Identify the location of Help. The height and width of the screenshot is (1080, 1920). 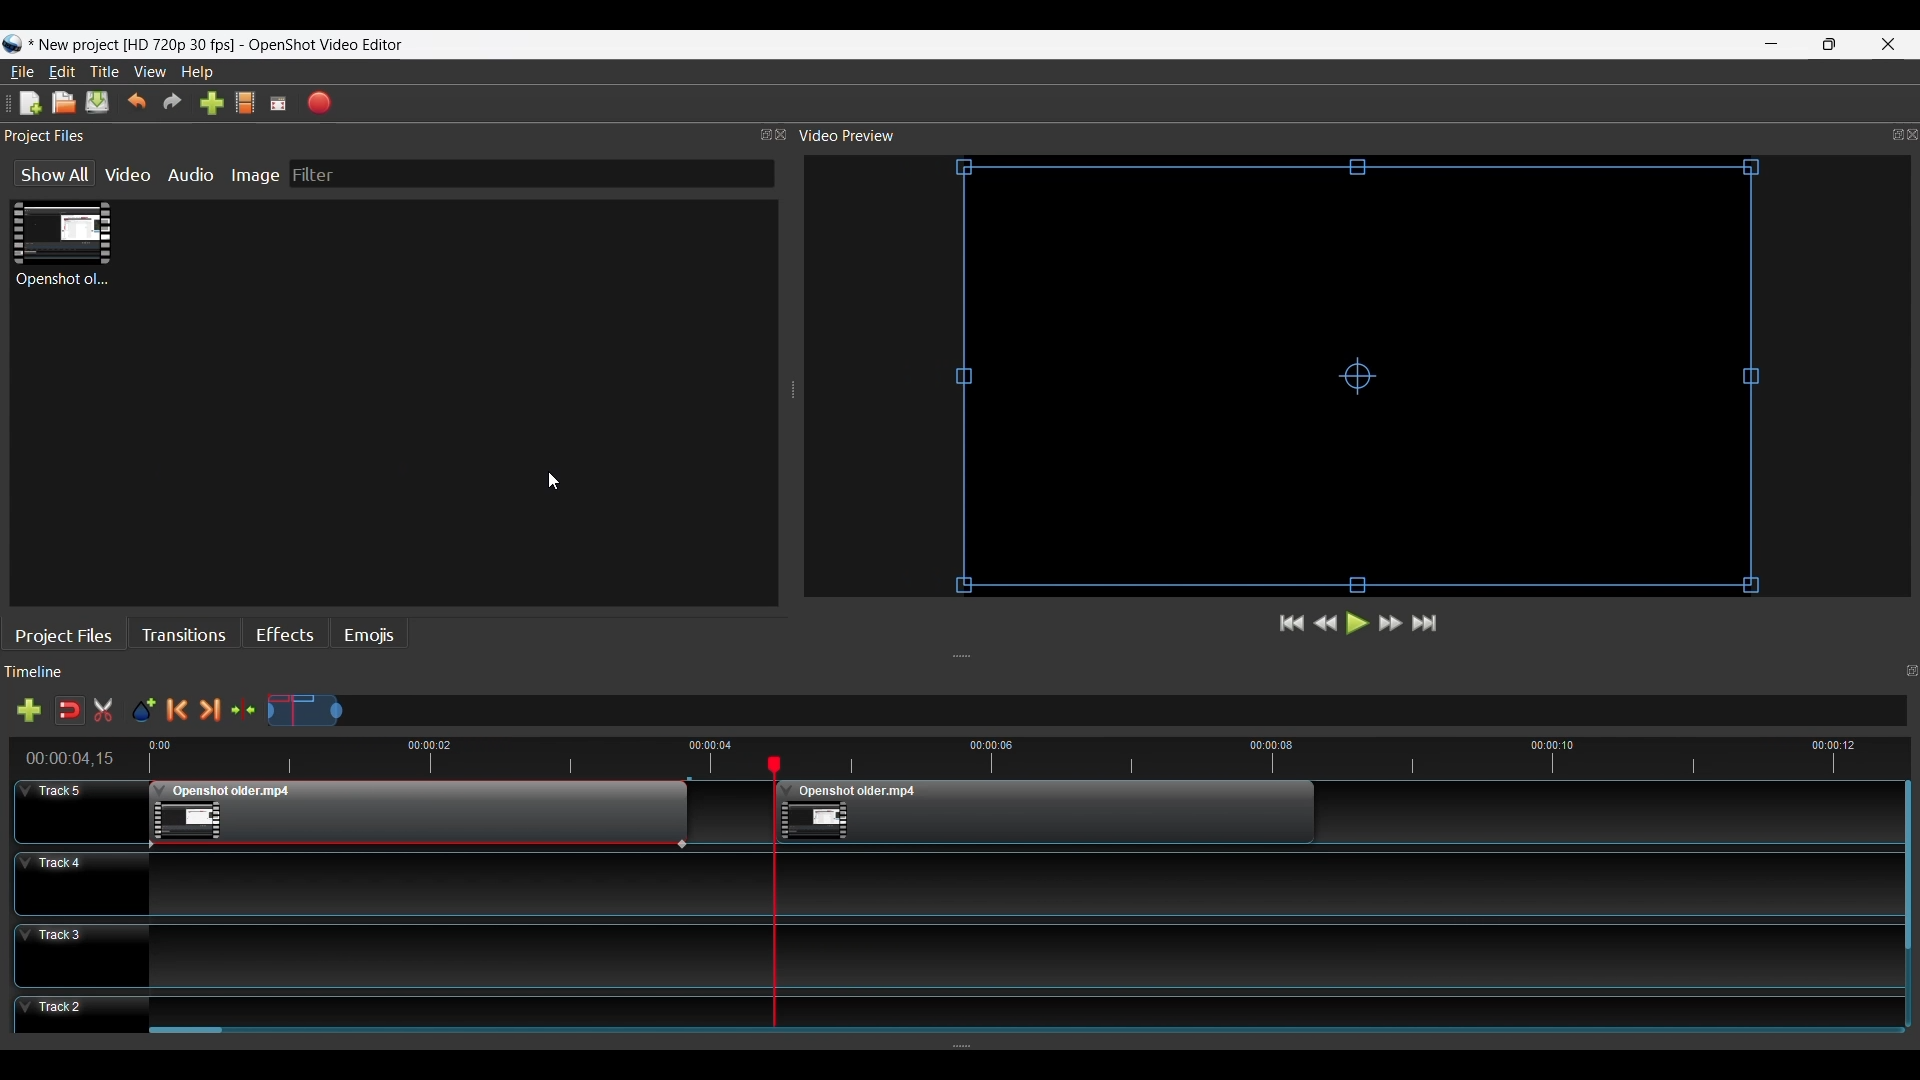
(199, 73).